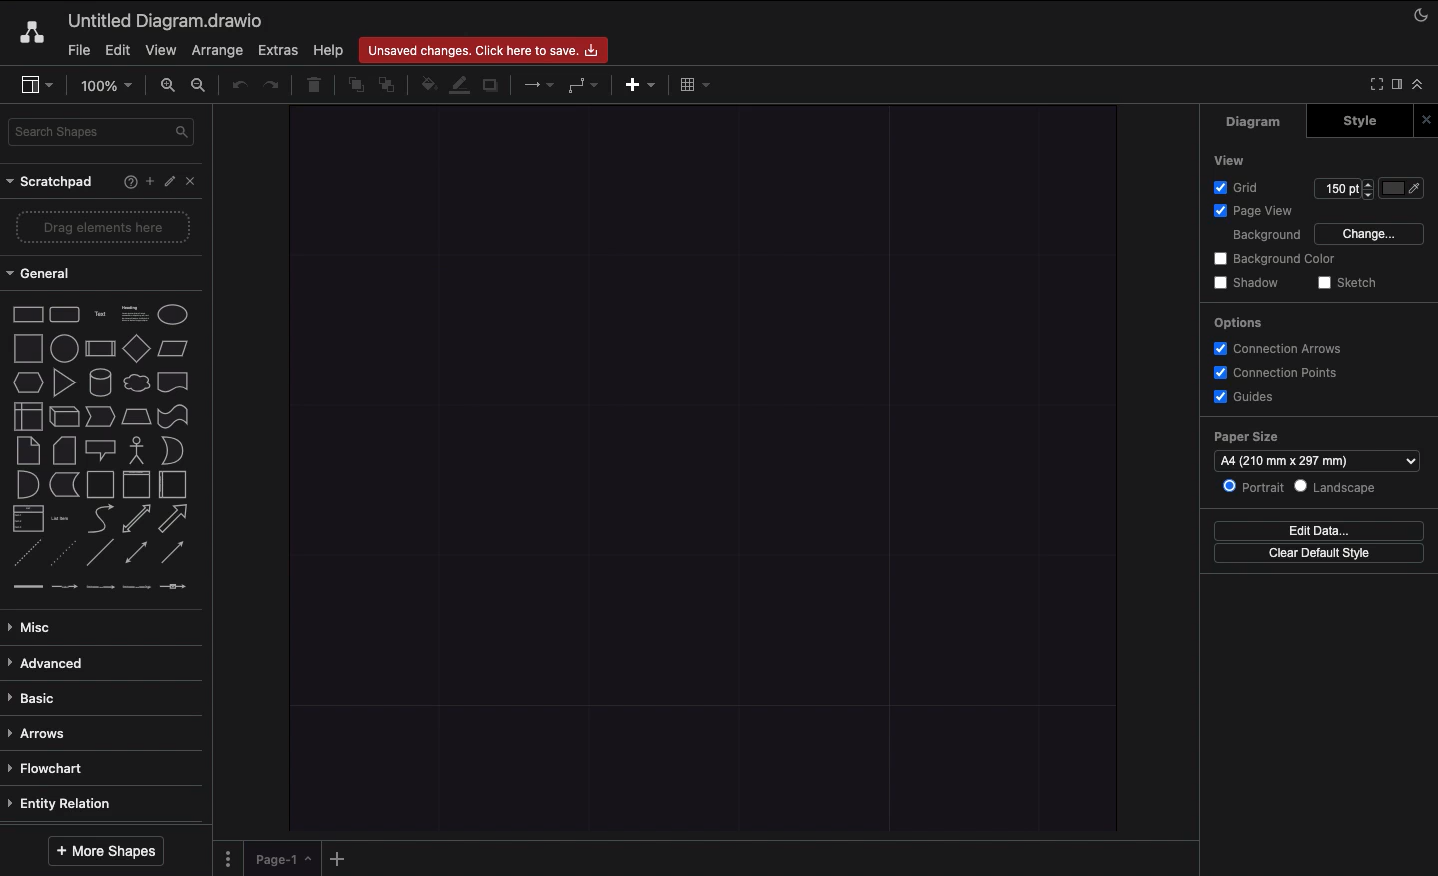  I want to click on Night mode, so click(1421, 18).